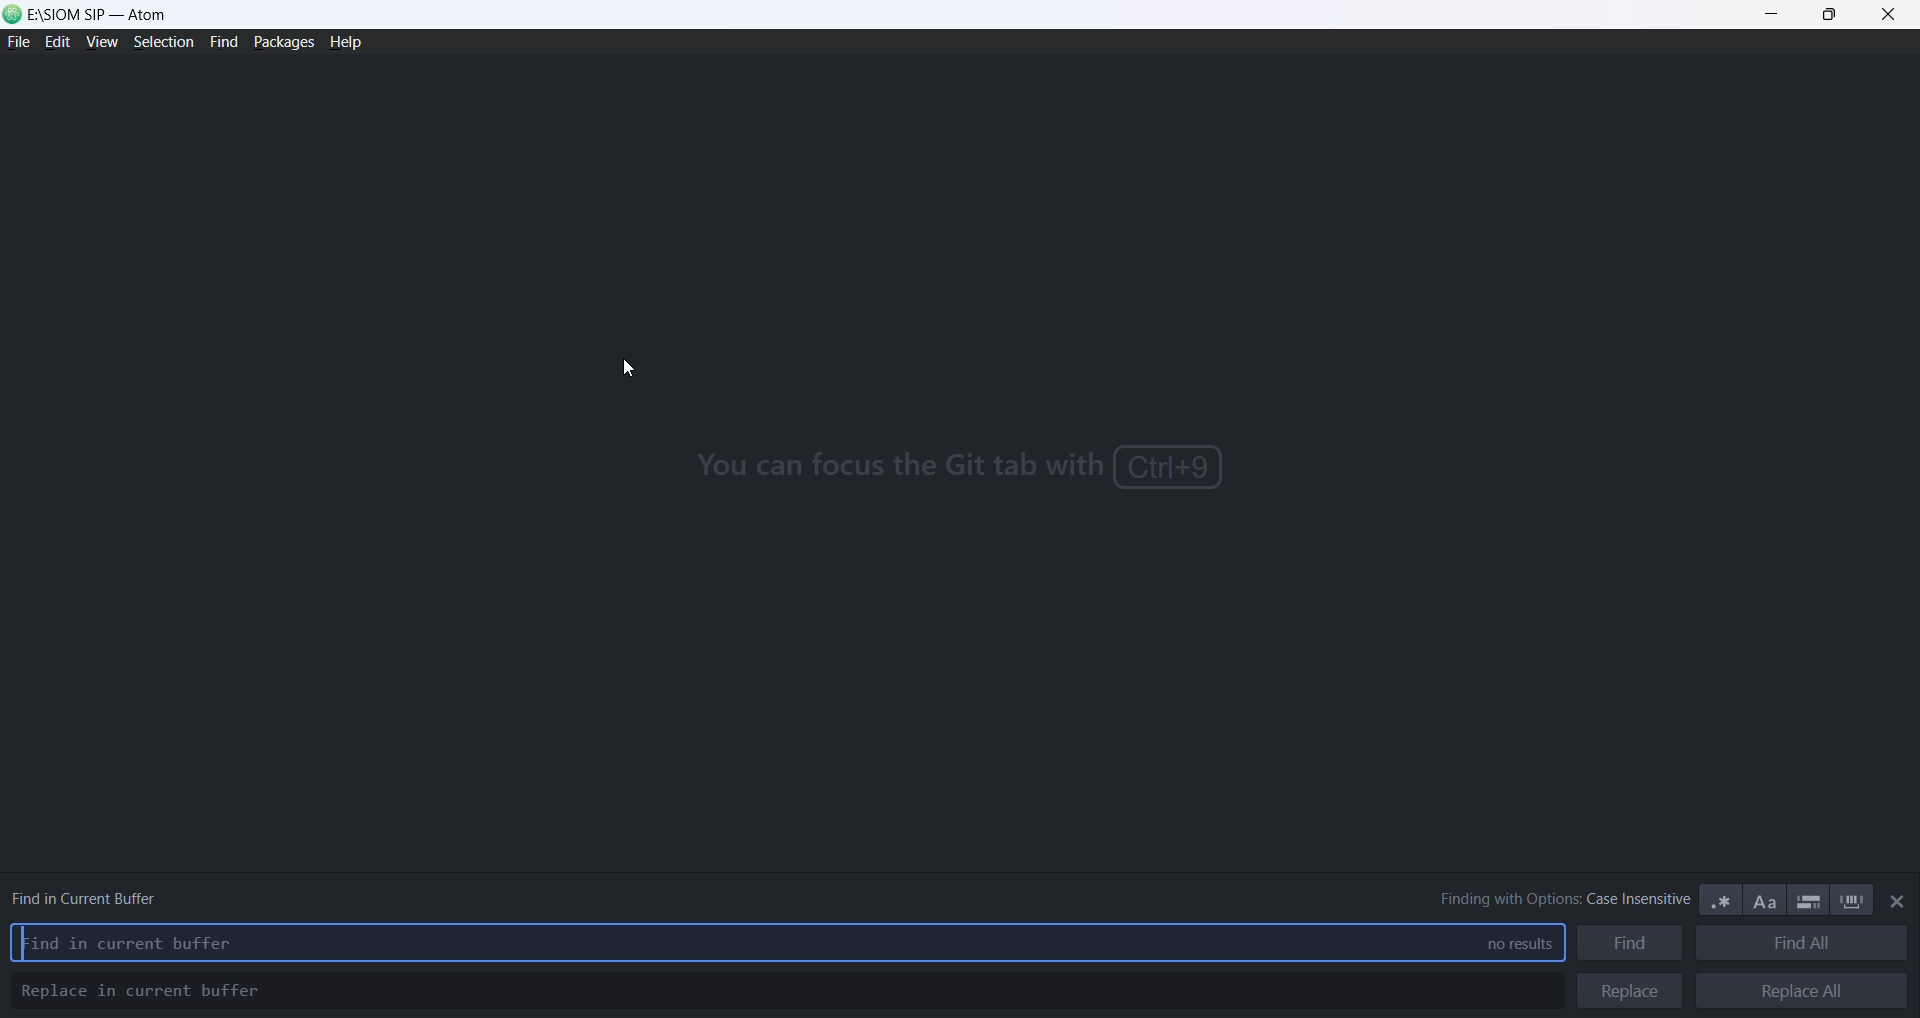 The width and height of the screenshot is (1920, 1018). I want to click on minimize, so click(1775, 16).